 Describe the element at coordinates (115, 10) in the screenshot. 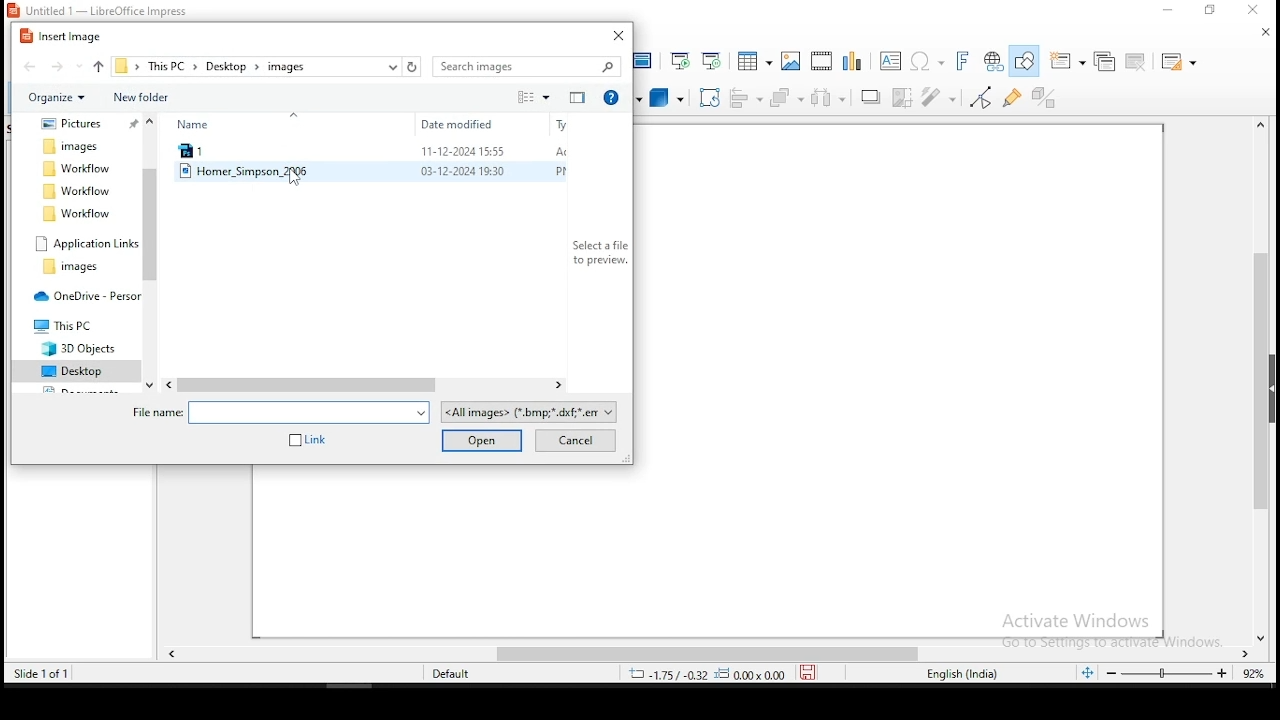

I see `untitled 1 - libreoffice impress` at that location.